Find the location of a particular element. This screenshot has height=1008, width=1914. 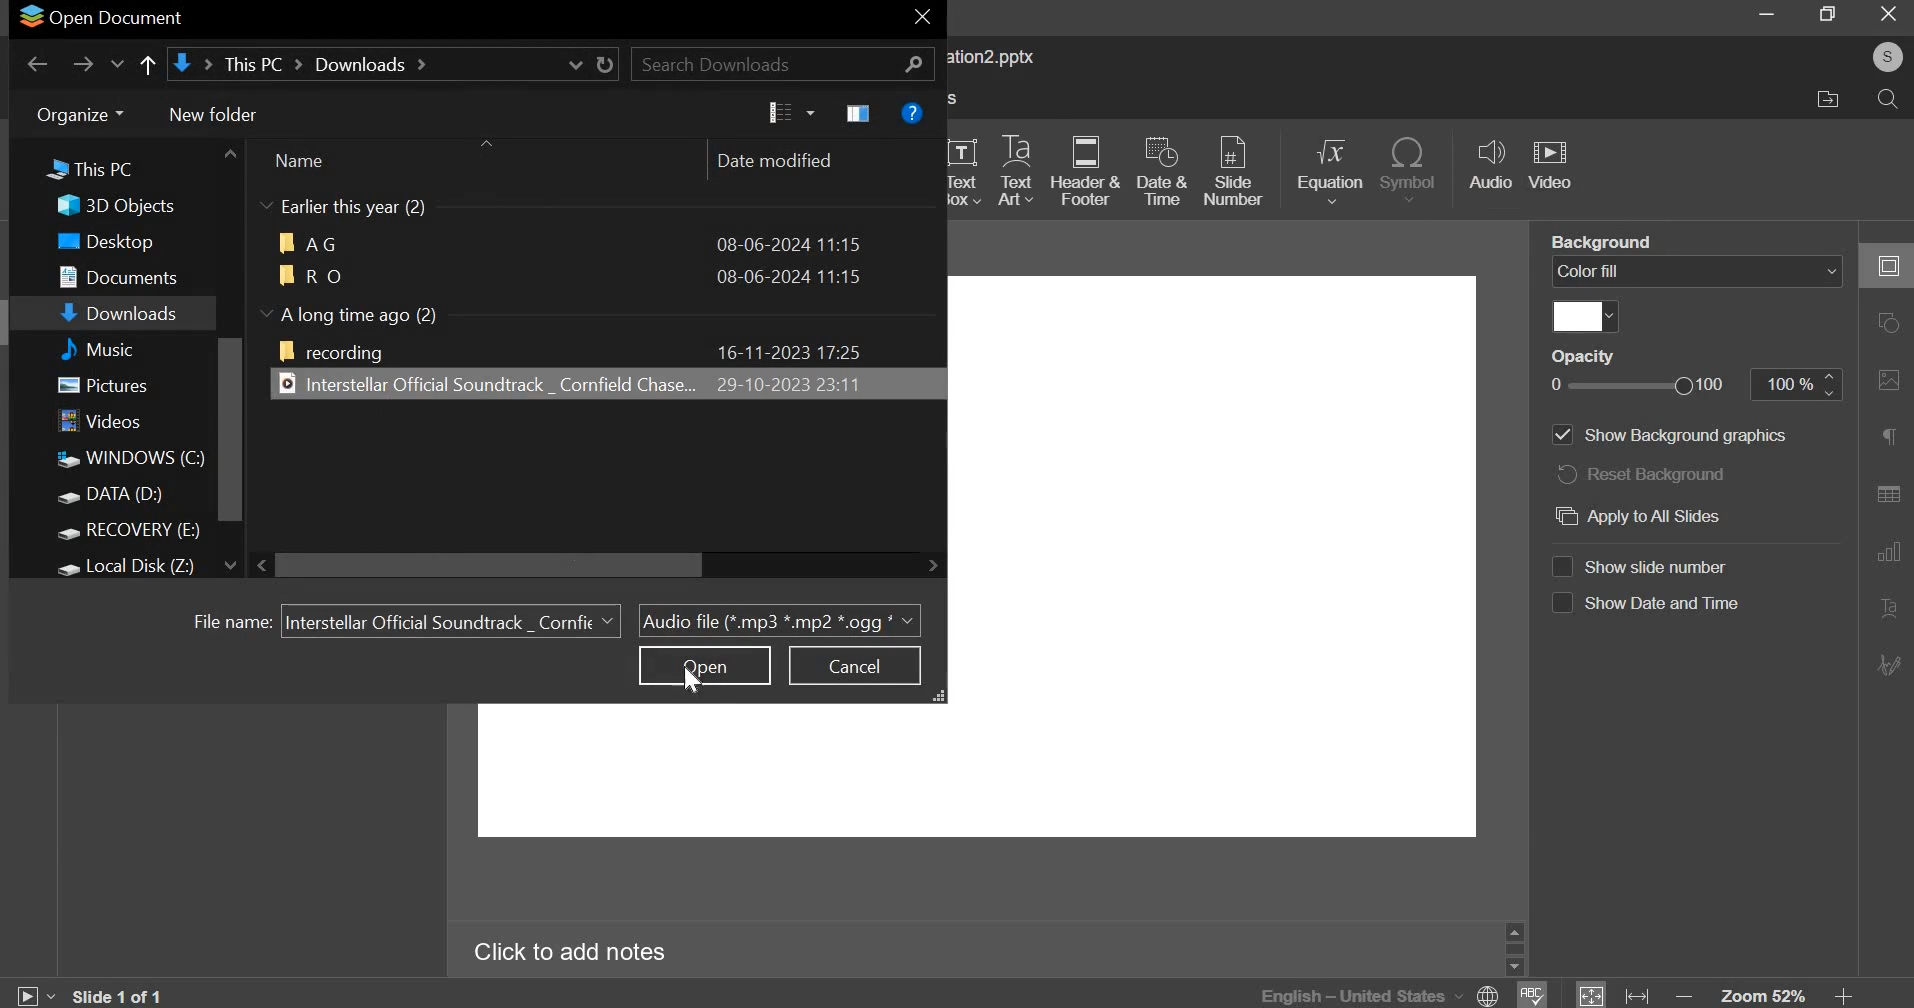

scroll down is located at coordinates (1514, 967).